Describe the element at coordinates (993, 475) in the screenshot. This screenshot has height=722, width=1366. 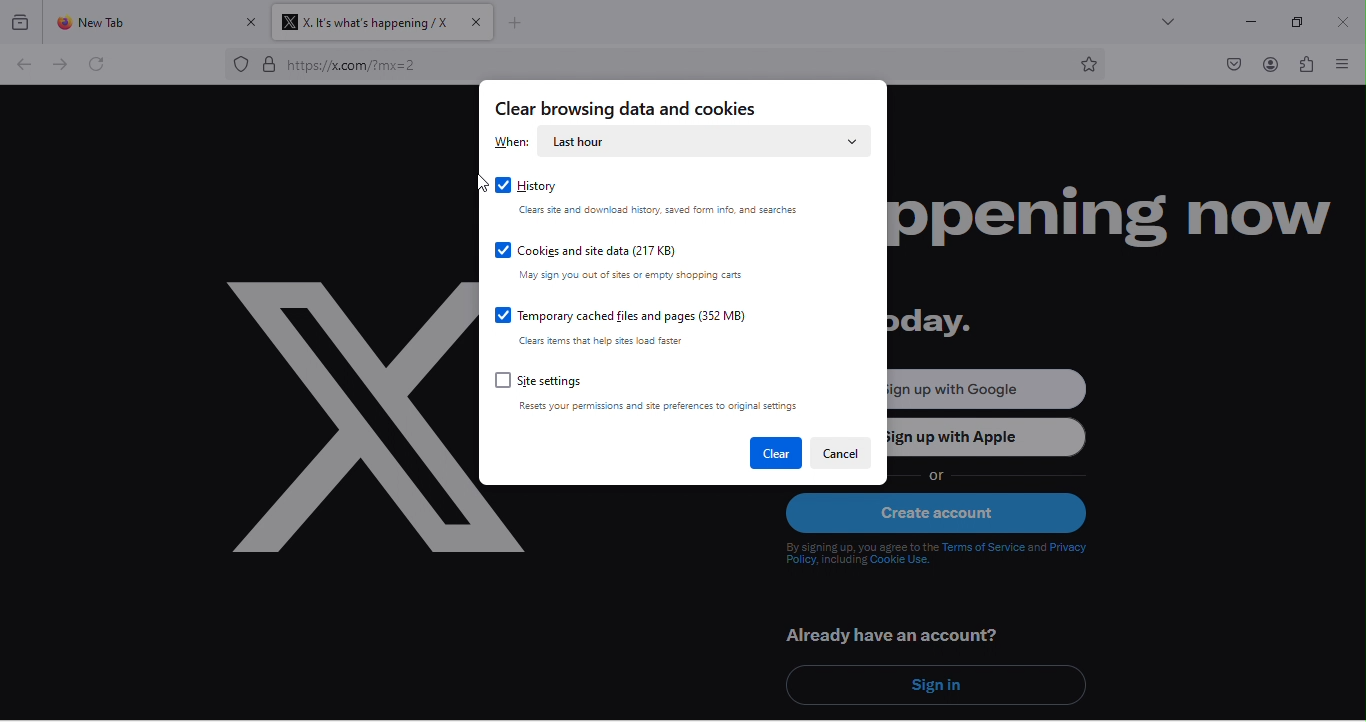
I see `or` at that location.